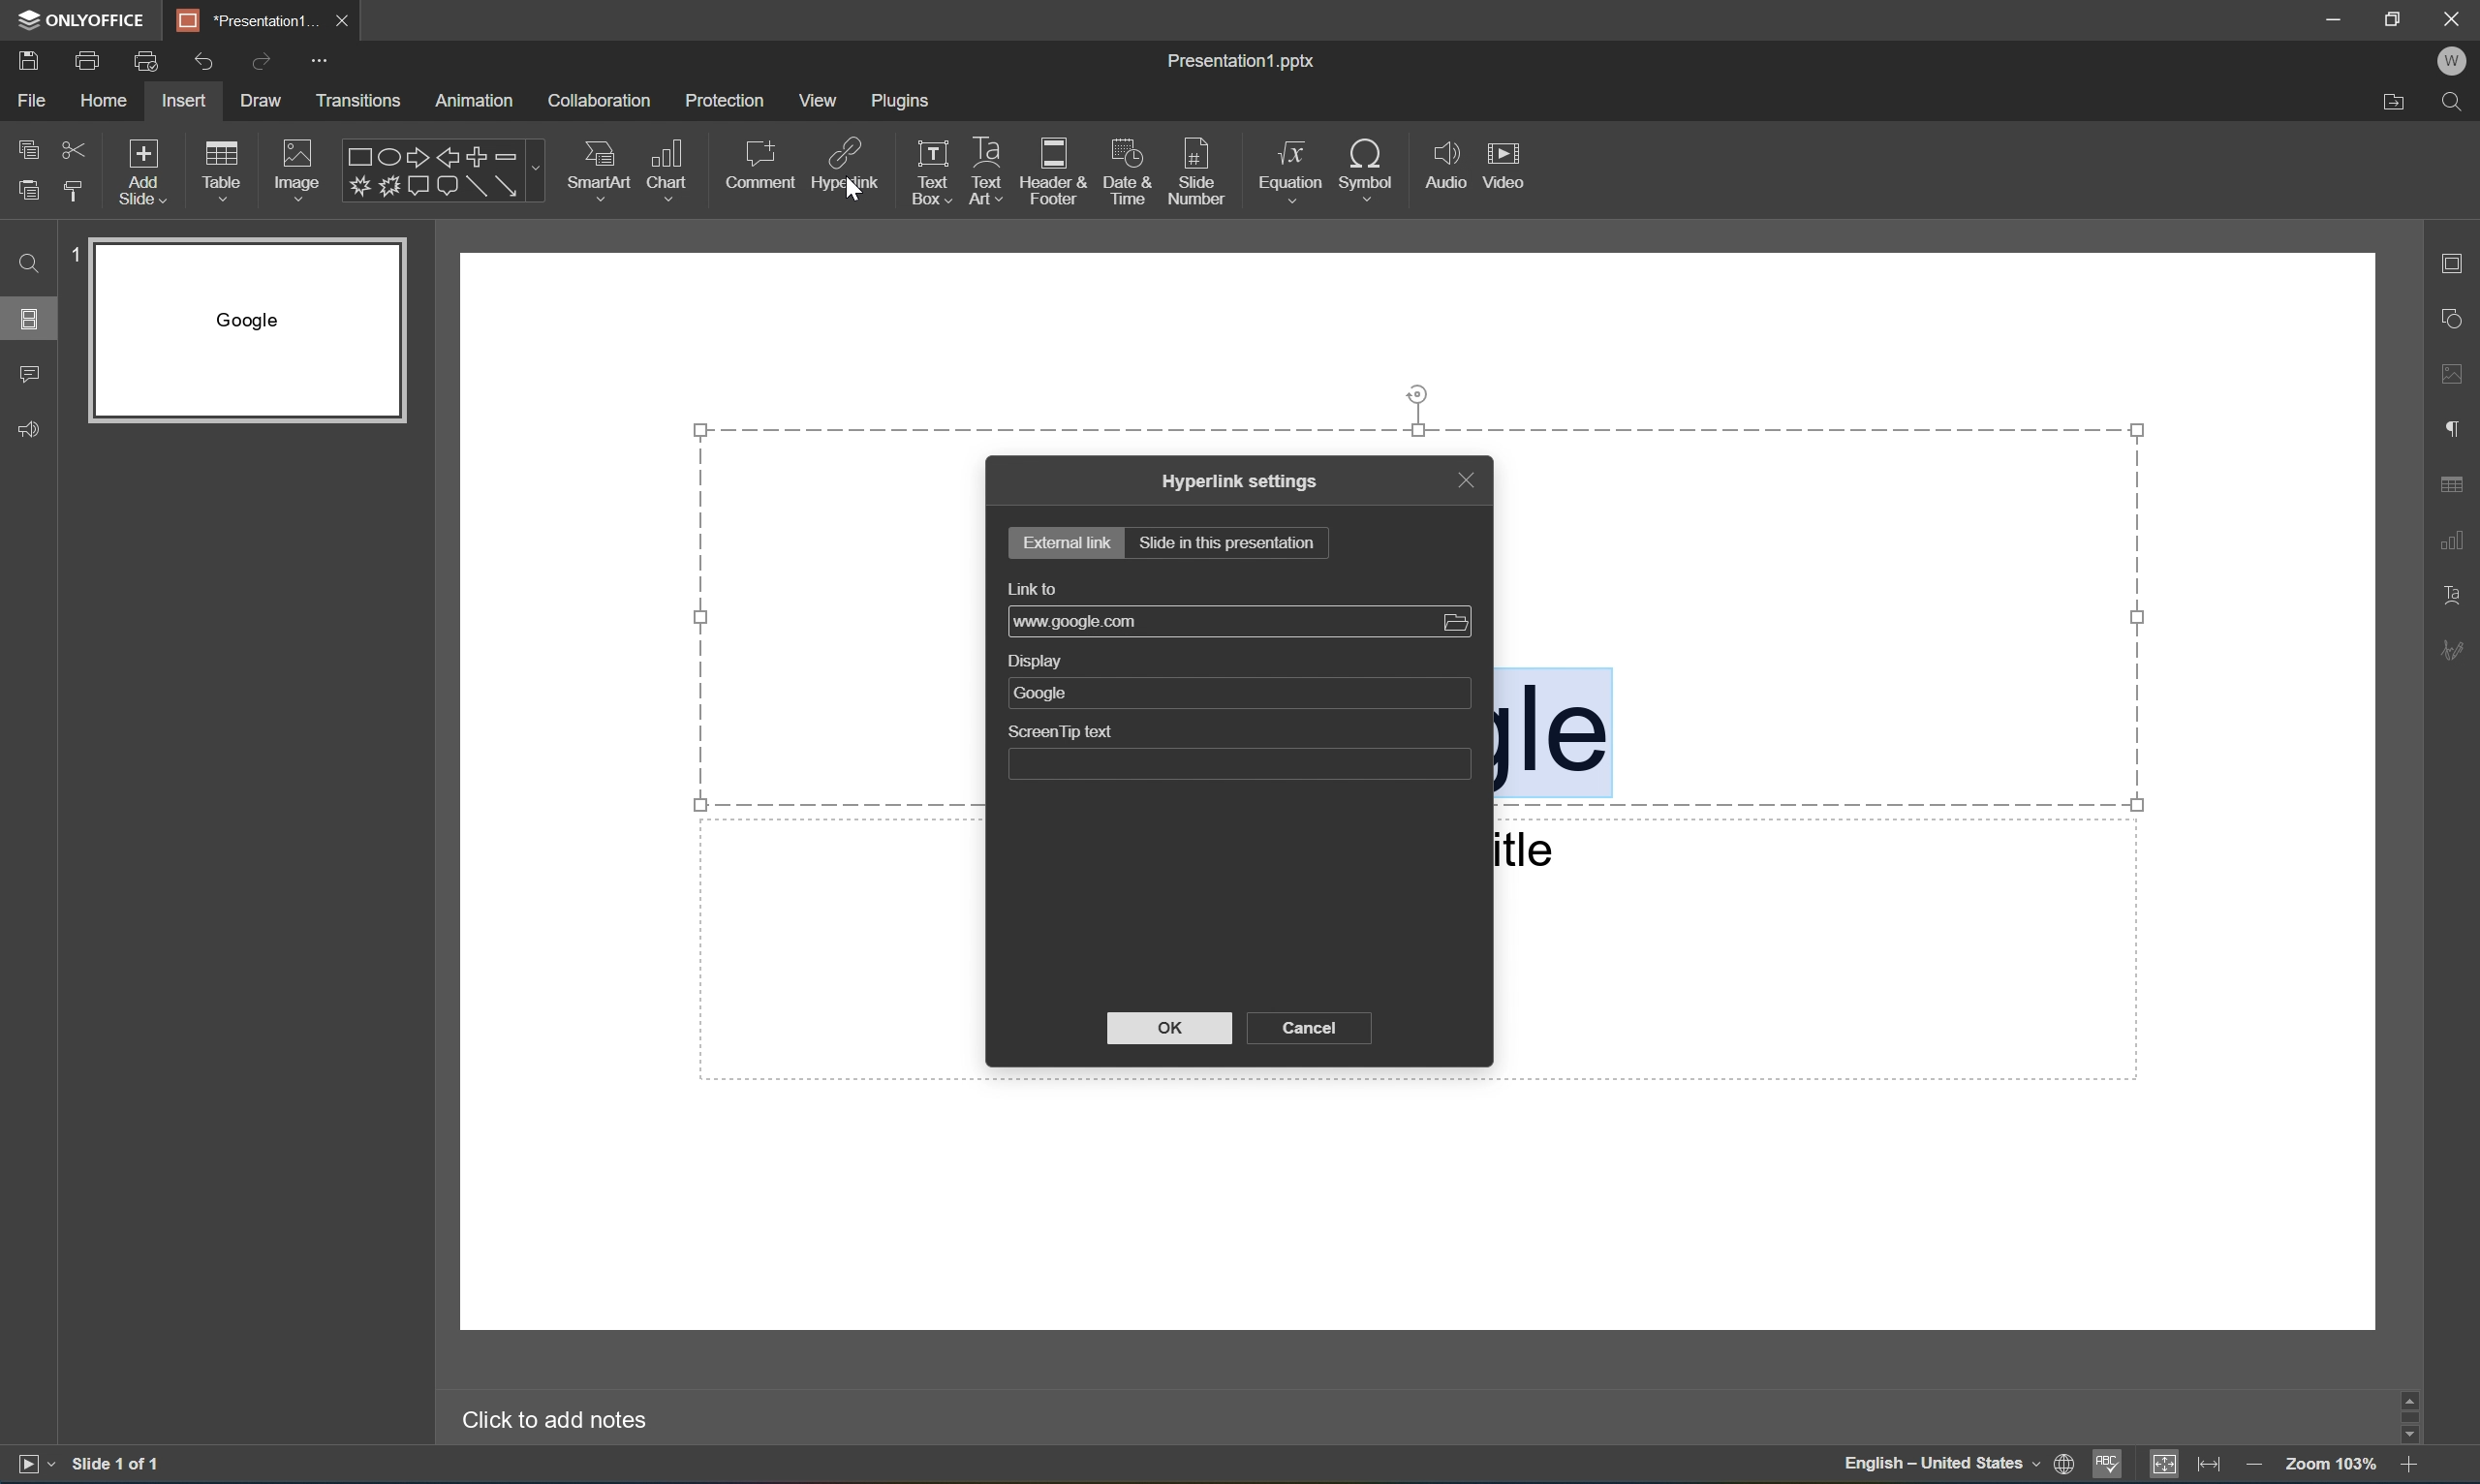 Image resolution: width=2480 pixels, height=1484 pixels. Describe the element at coordinates (1501, 162) in the screenshot. I see `Video` at that location.